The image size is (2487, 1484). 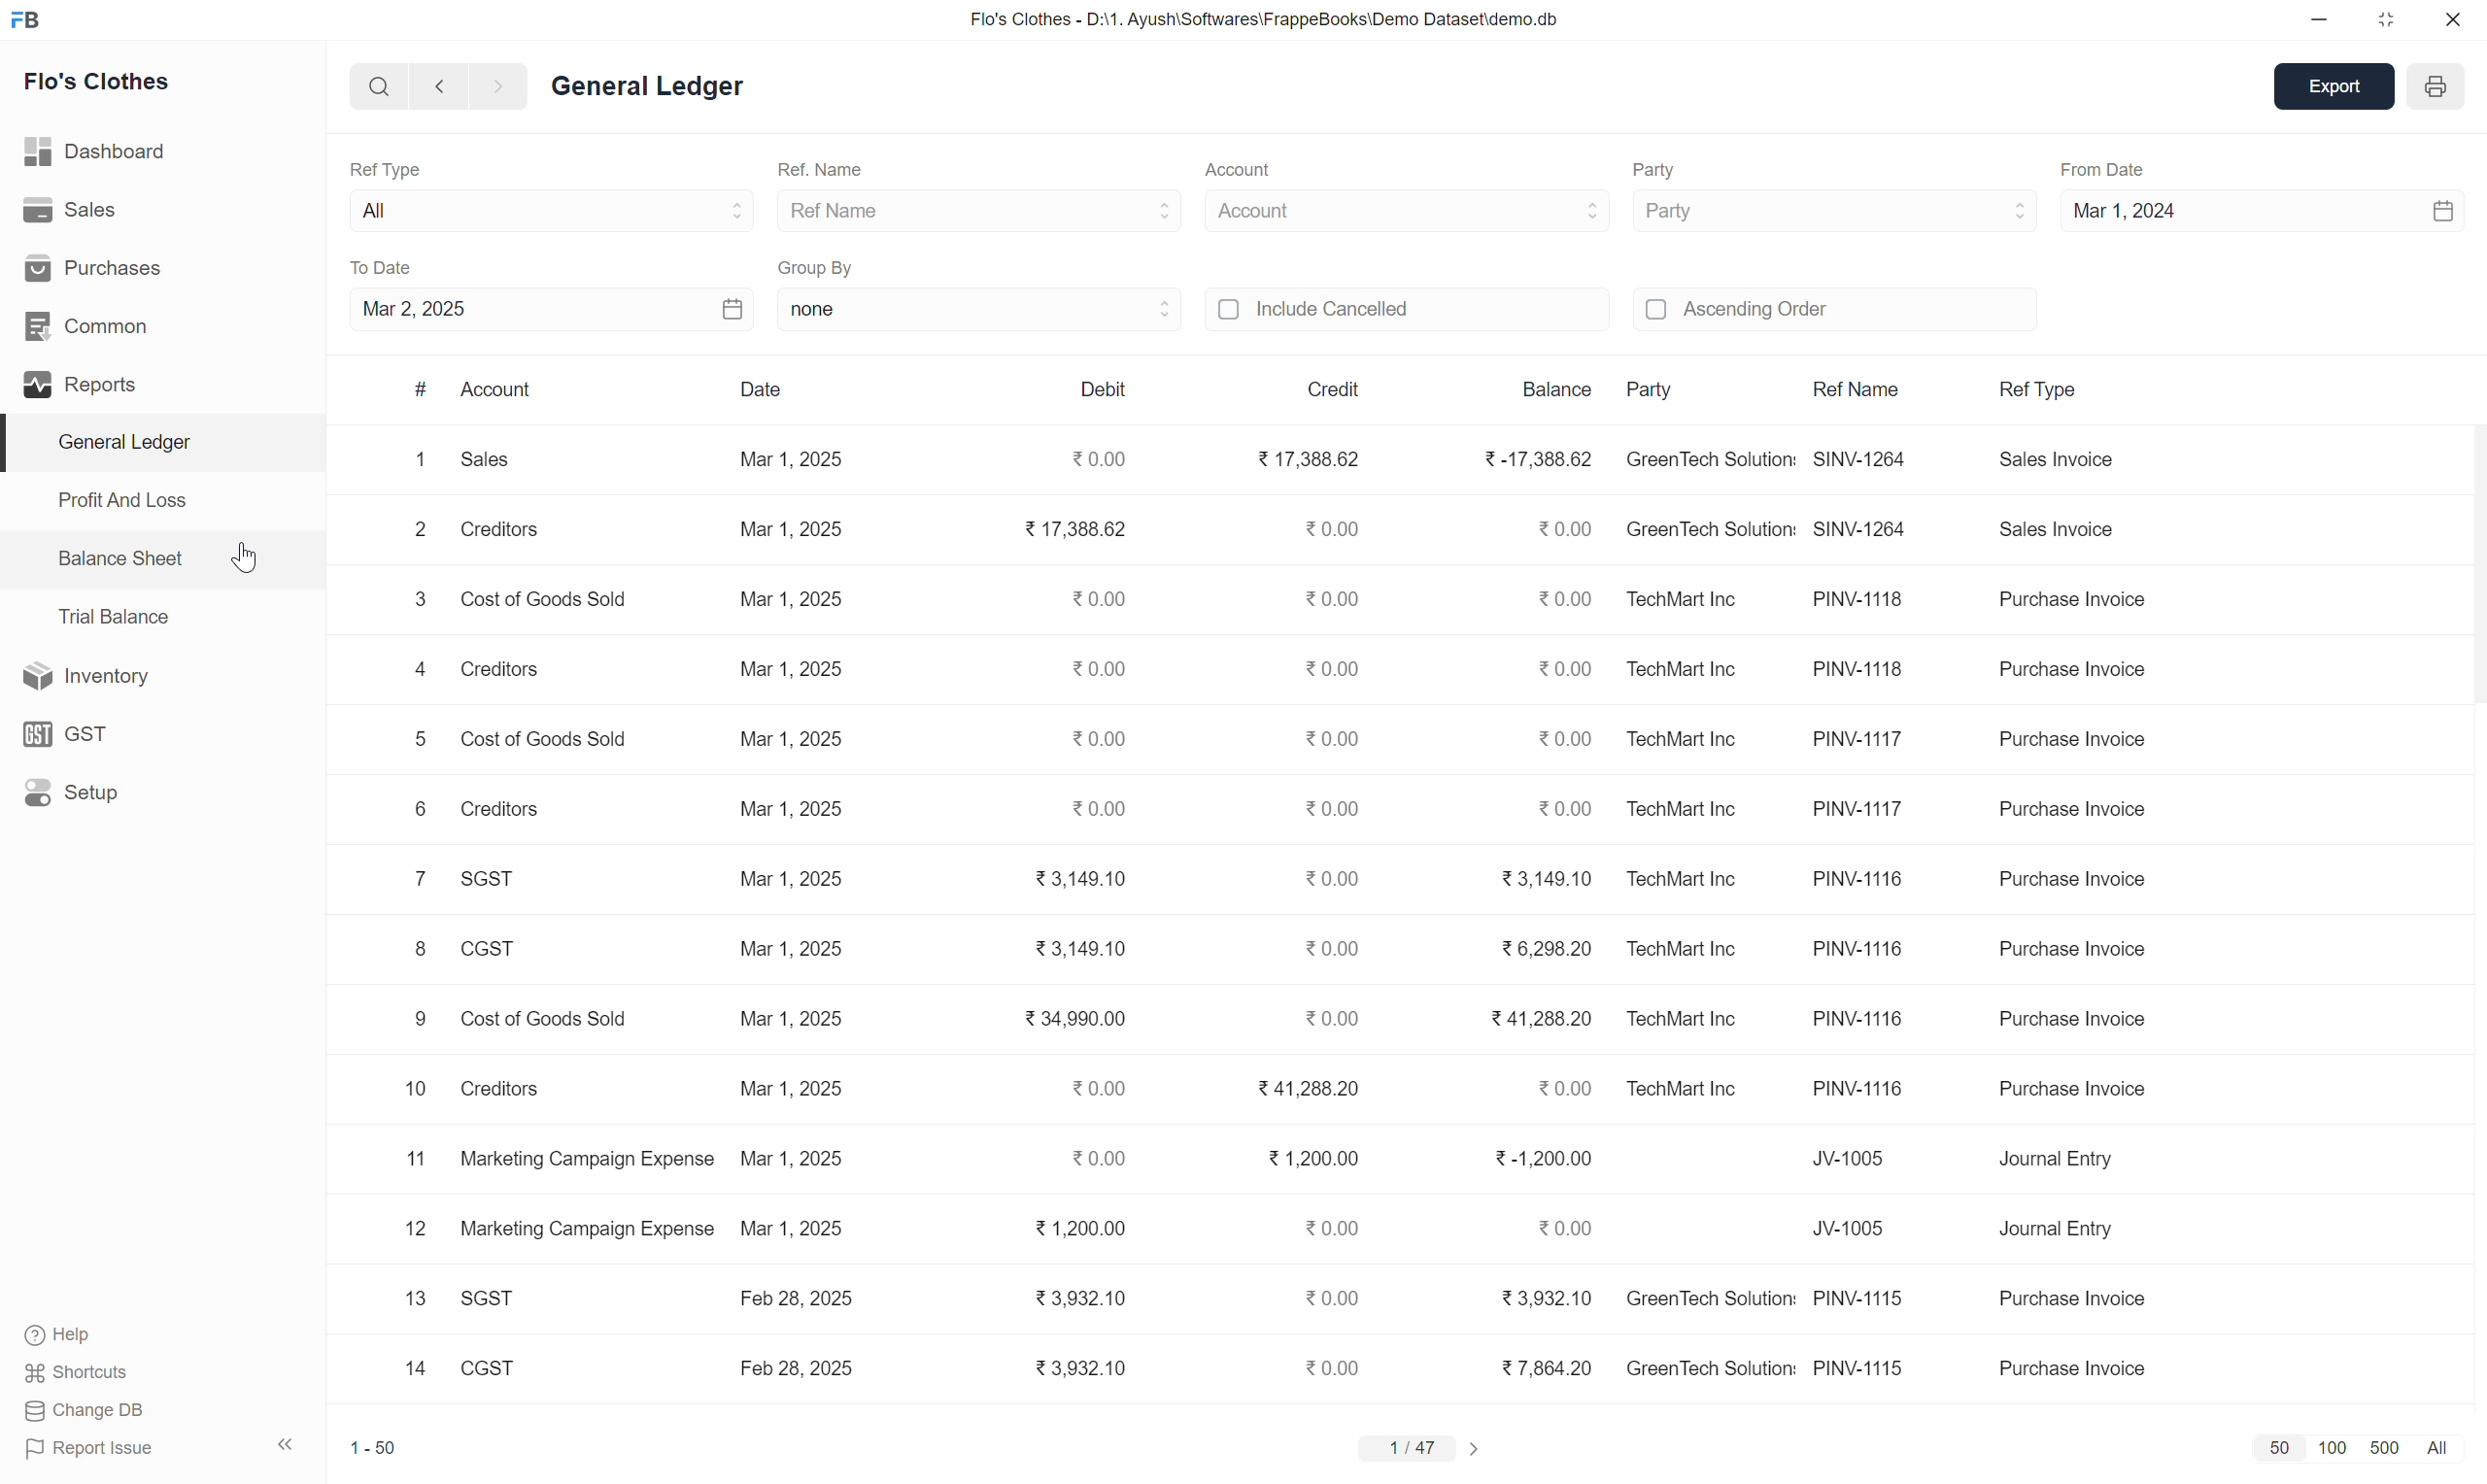 What do you see at coordinates (548, 311) in the screenshot?
I see `Mar 2, 2025` at bounding box center [548, 311].